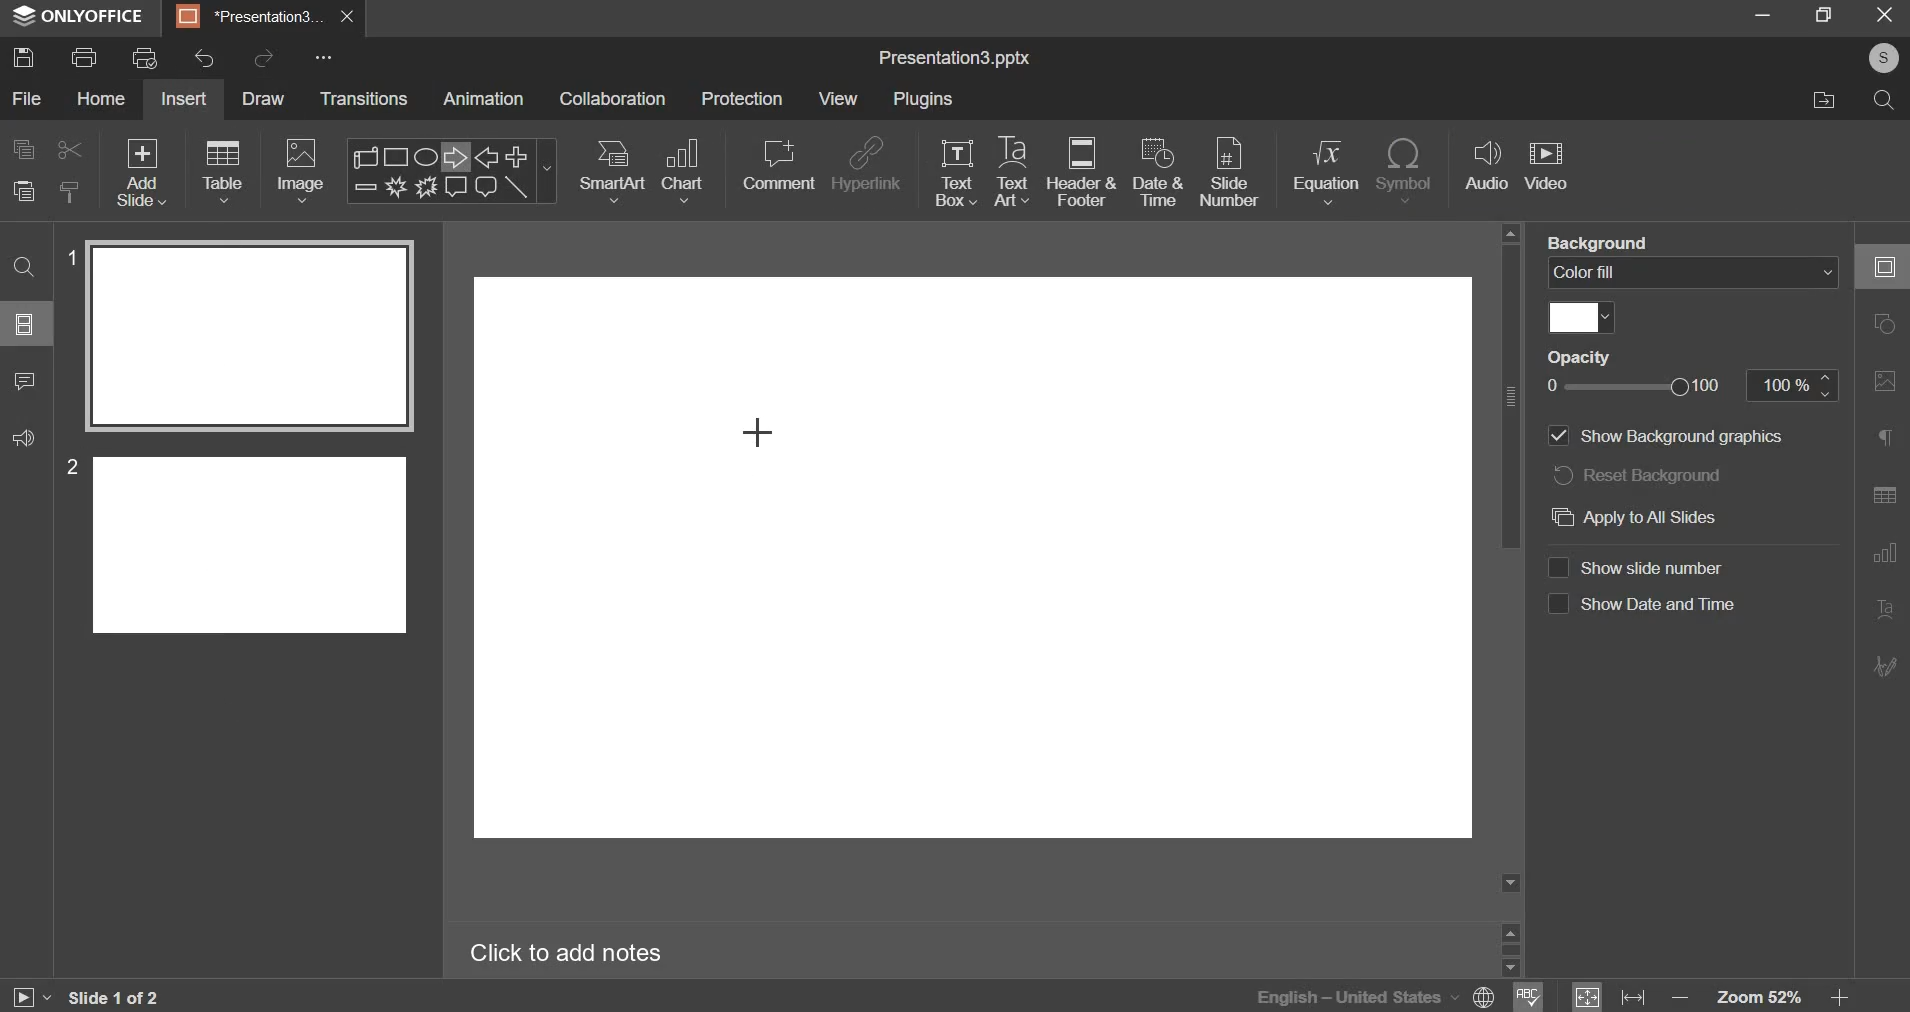 The image size is (1910, 1012). Describe the element at coordinates (762, 434) in the screenshot. I see `Cursor` at that location.